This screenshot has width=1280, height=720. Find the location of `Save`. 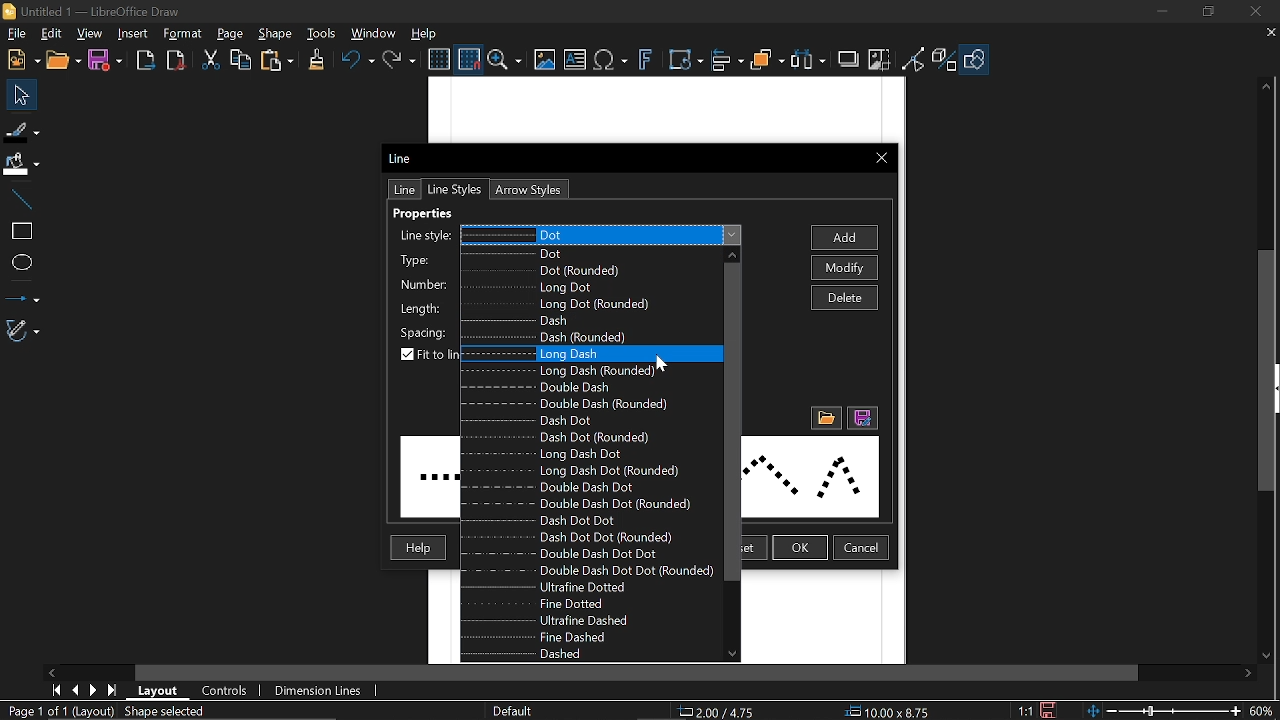

Save is located at coordinates (1049, 710).